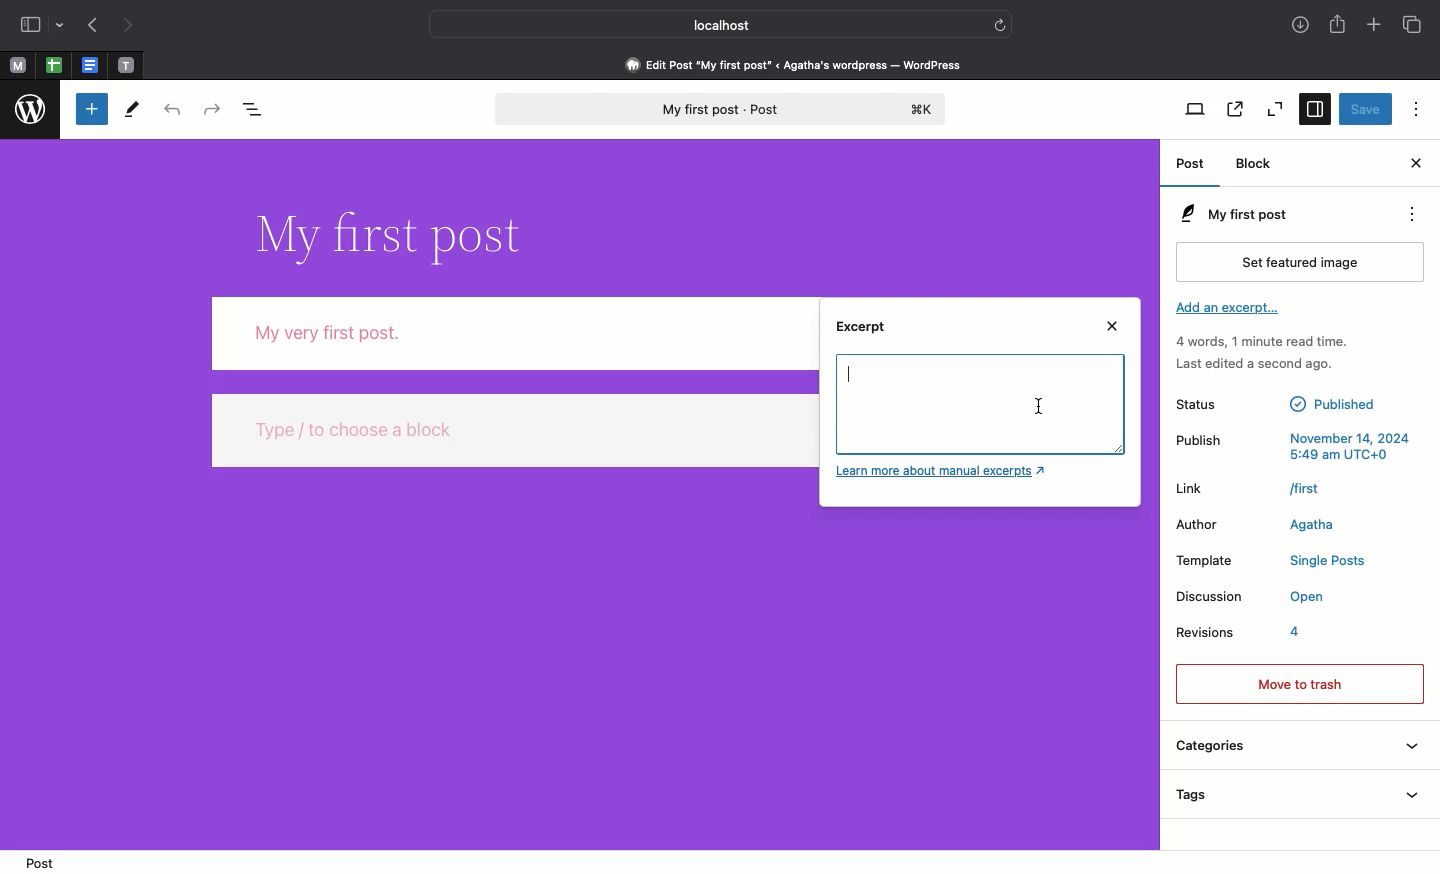 This screenshot has width=1440, height=874. I want to click on Link, so click(1250, 488).